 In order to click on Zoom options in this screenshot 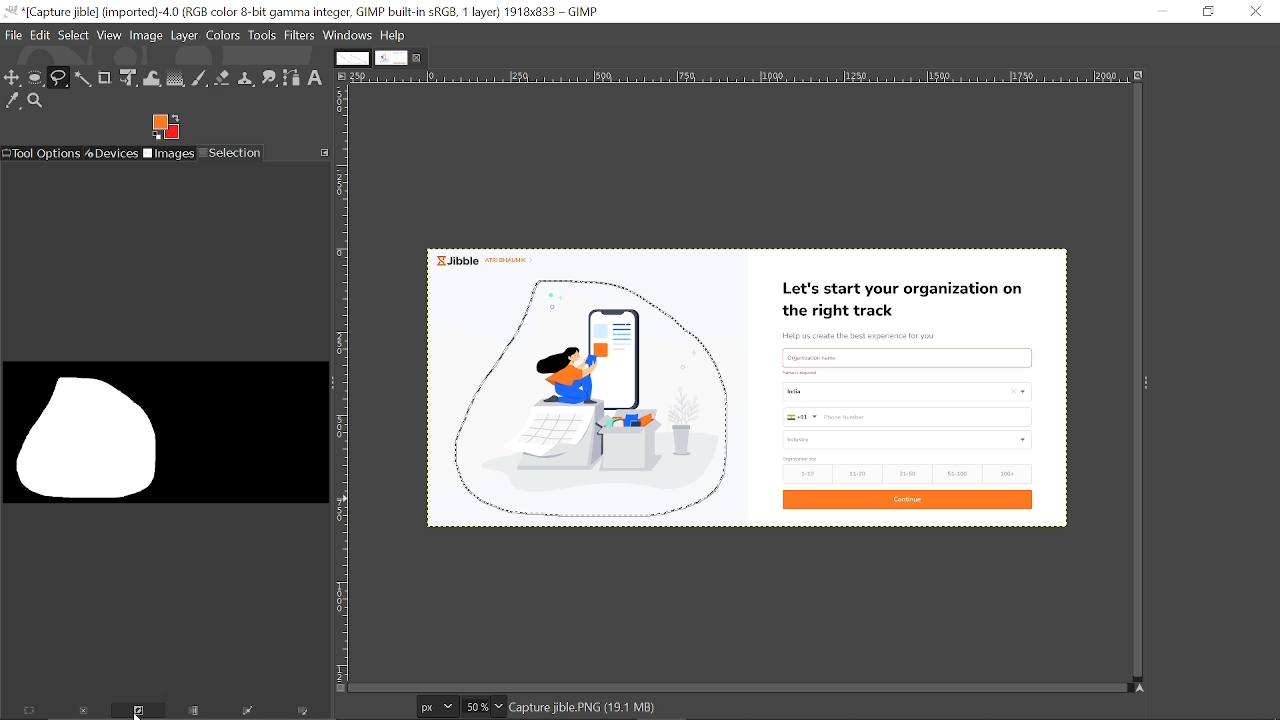, I will do `click(499, 707)`.